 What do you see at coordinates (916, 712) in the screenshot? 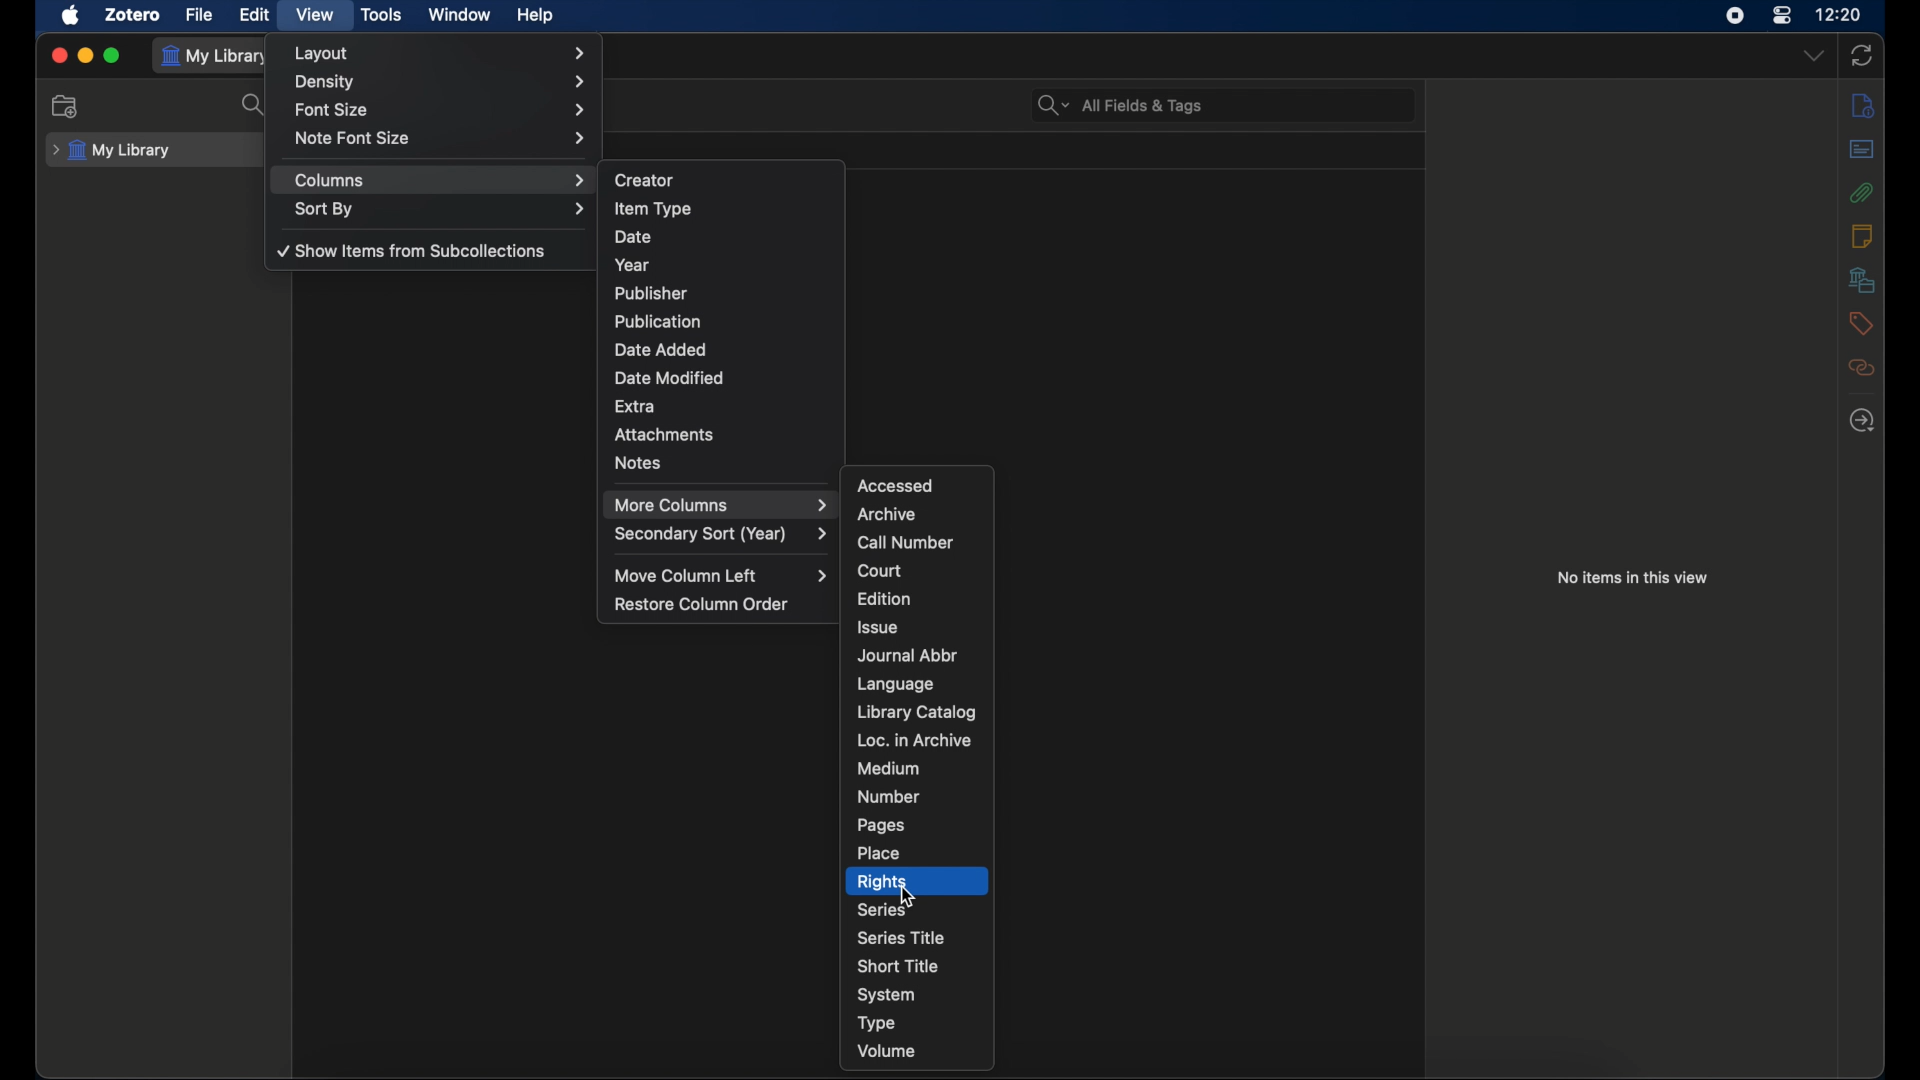
I see `library catalog` at bounding box center [916, 712].